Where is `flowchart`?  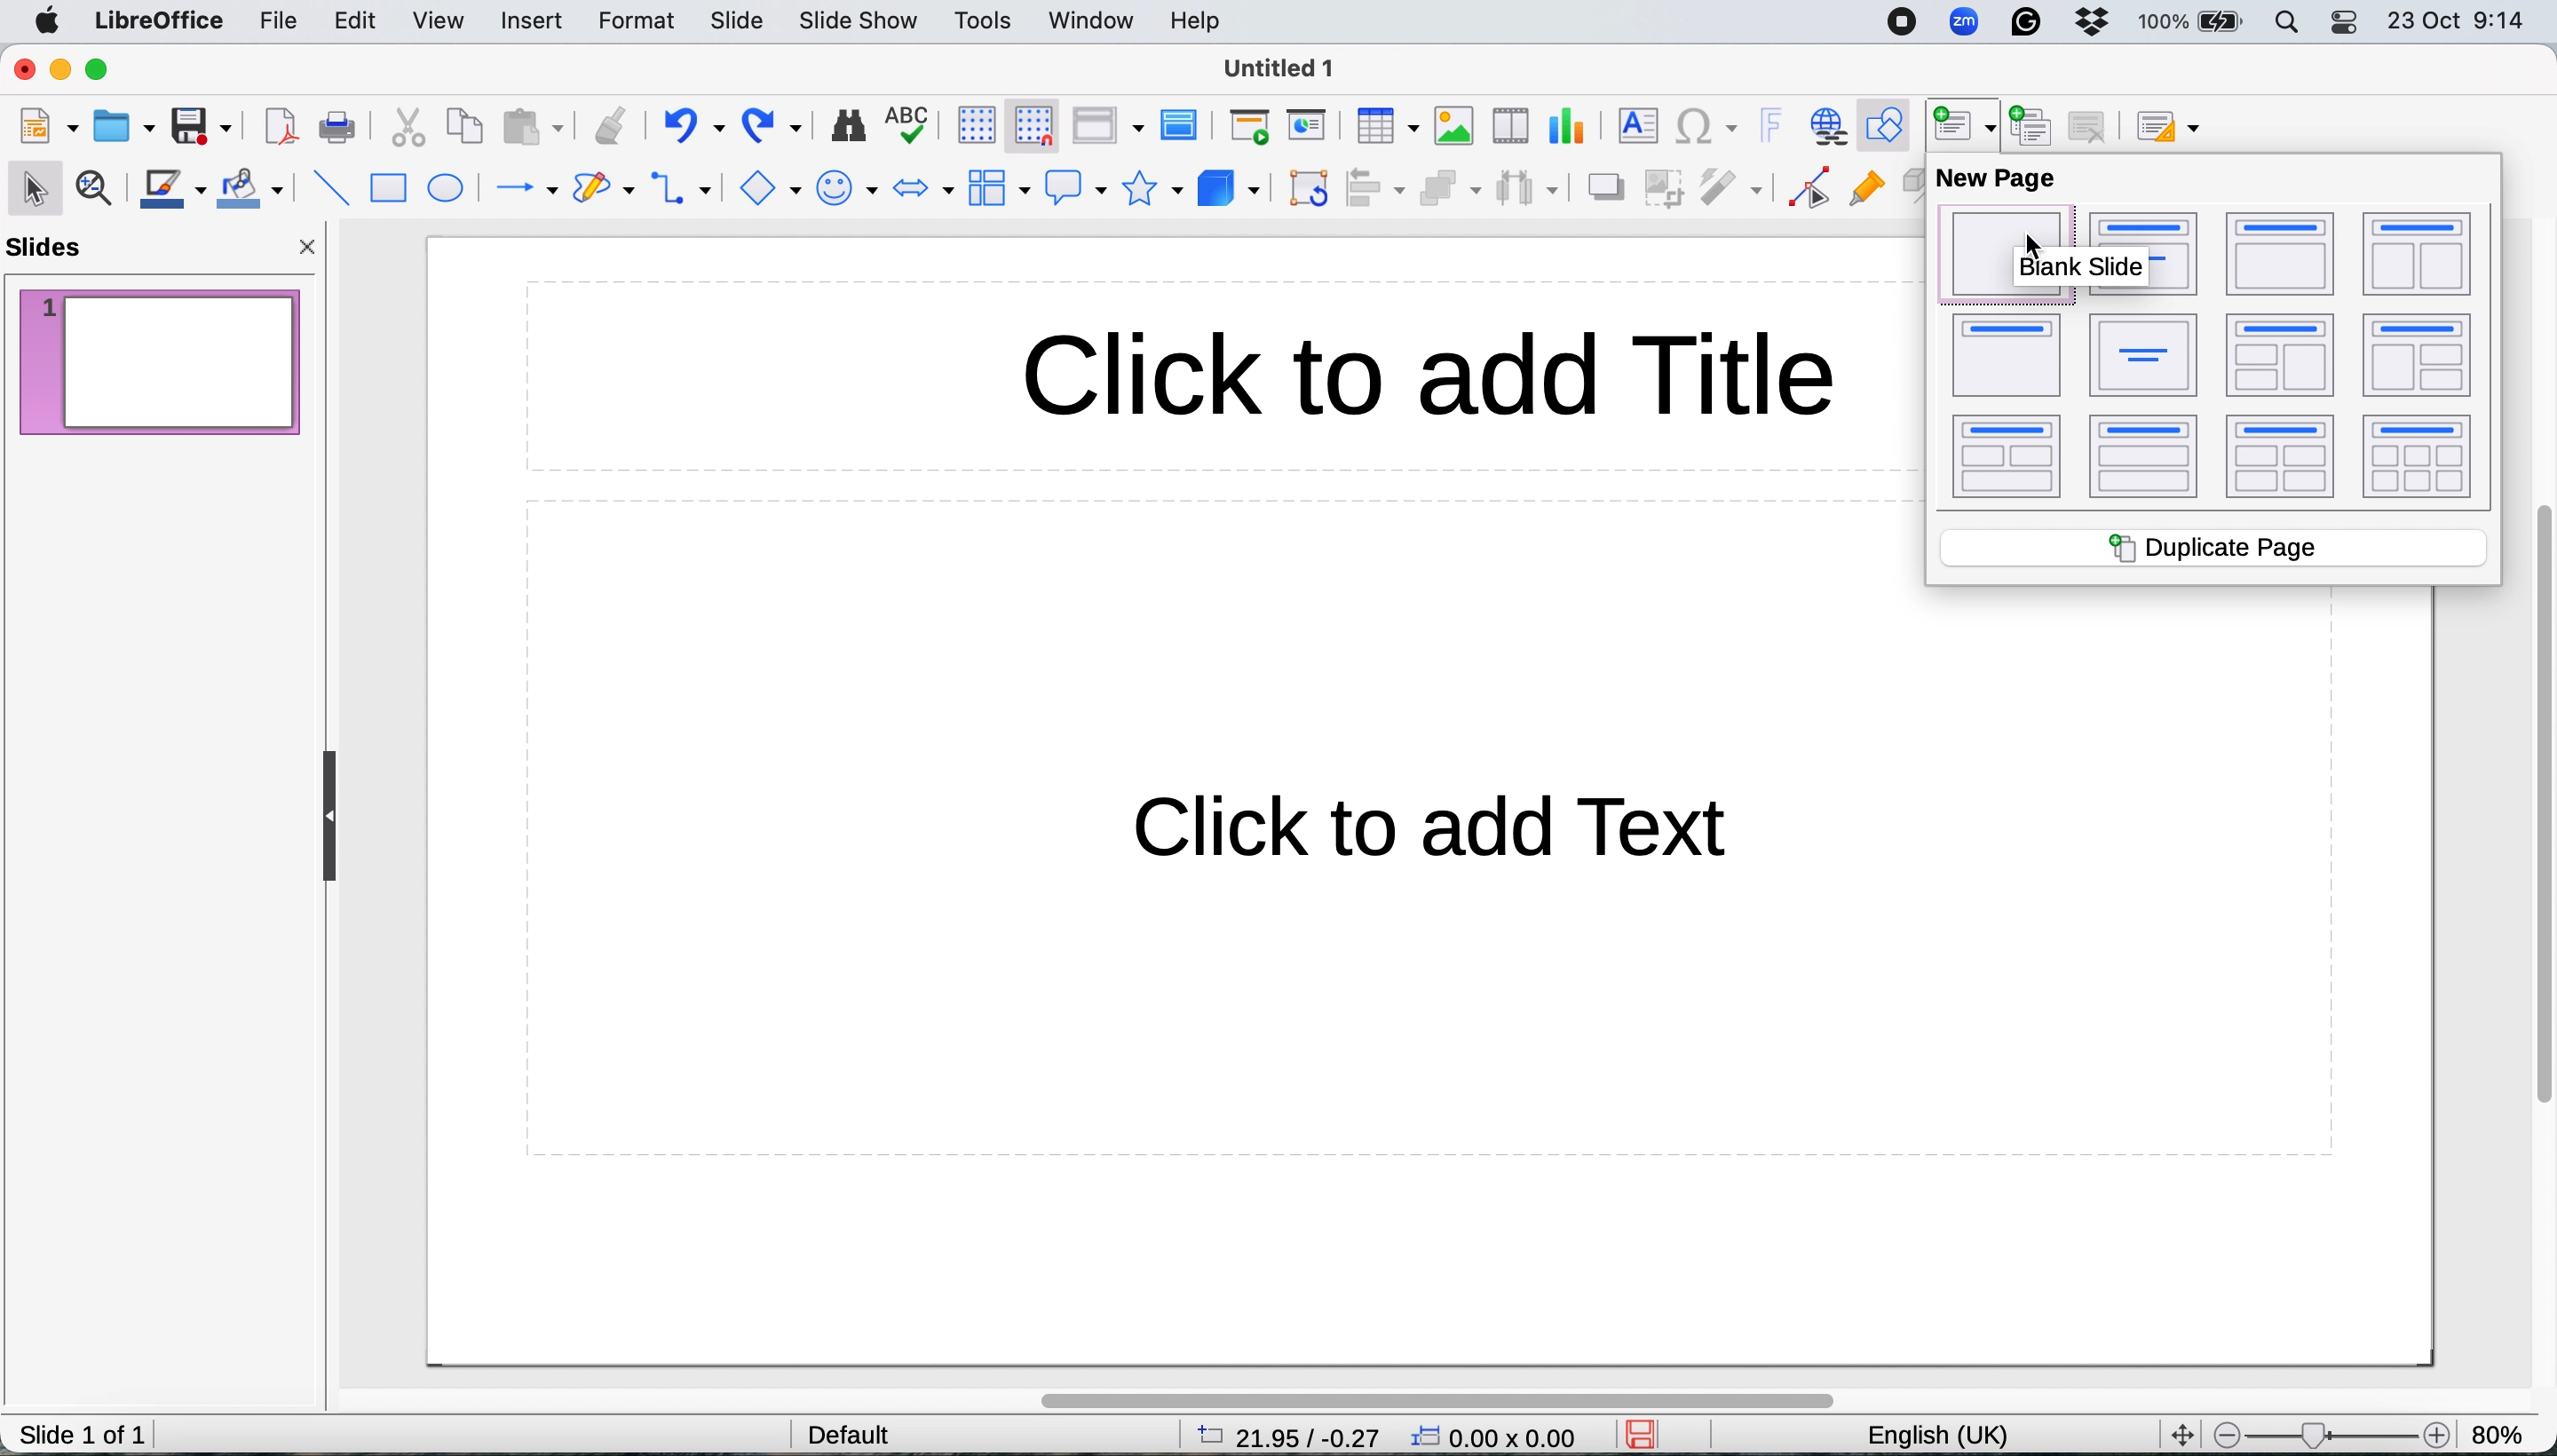
flowchart is located at coordinates (996, 190).